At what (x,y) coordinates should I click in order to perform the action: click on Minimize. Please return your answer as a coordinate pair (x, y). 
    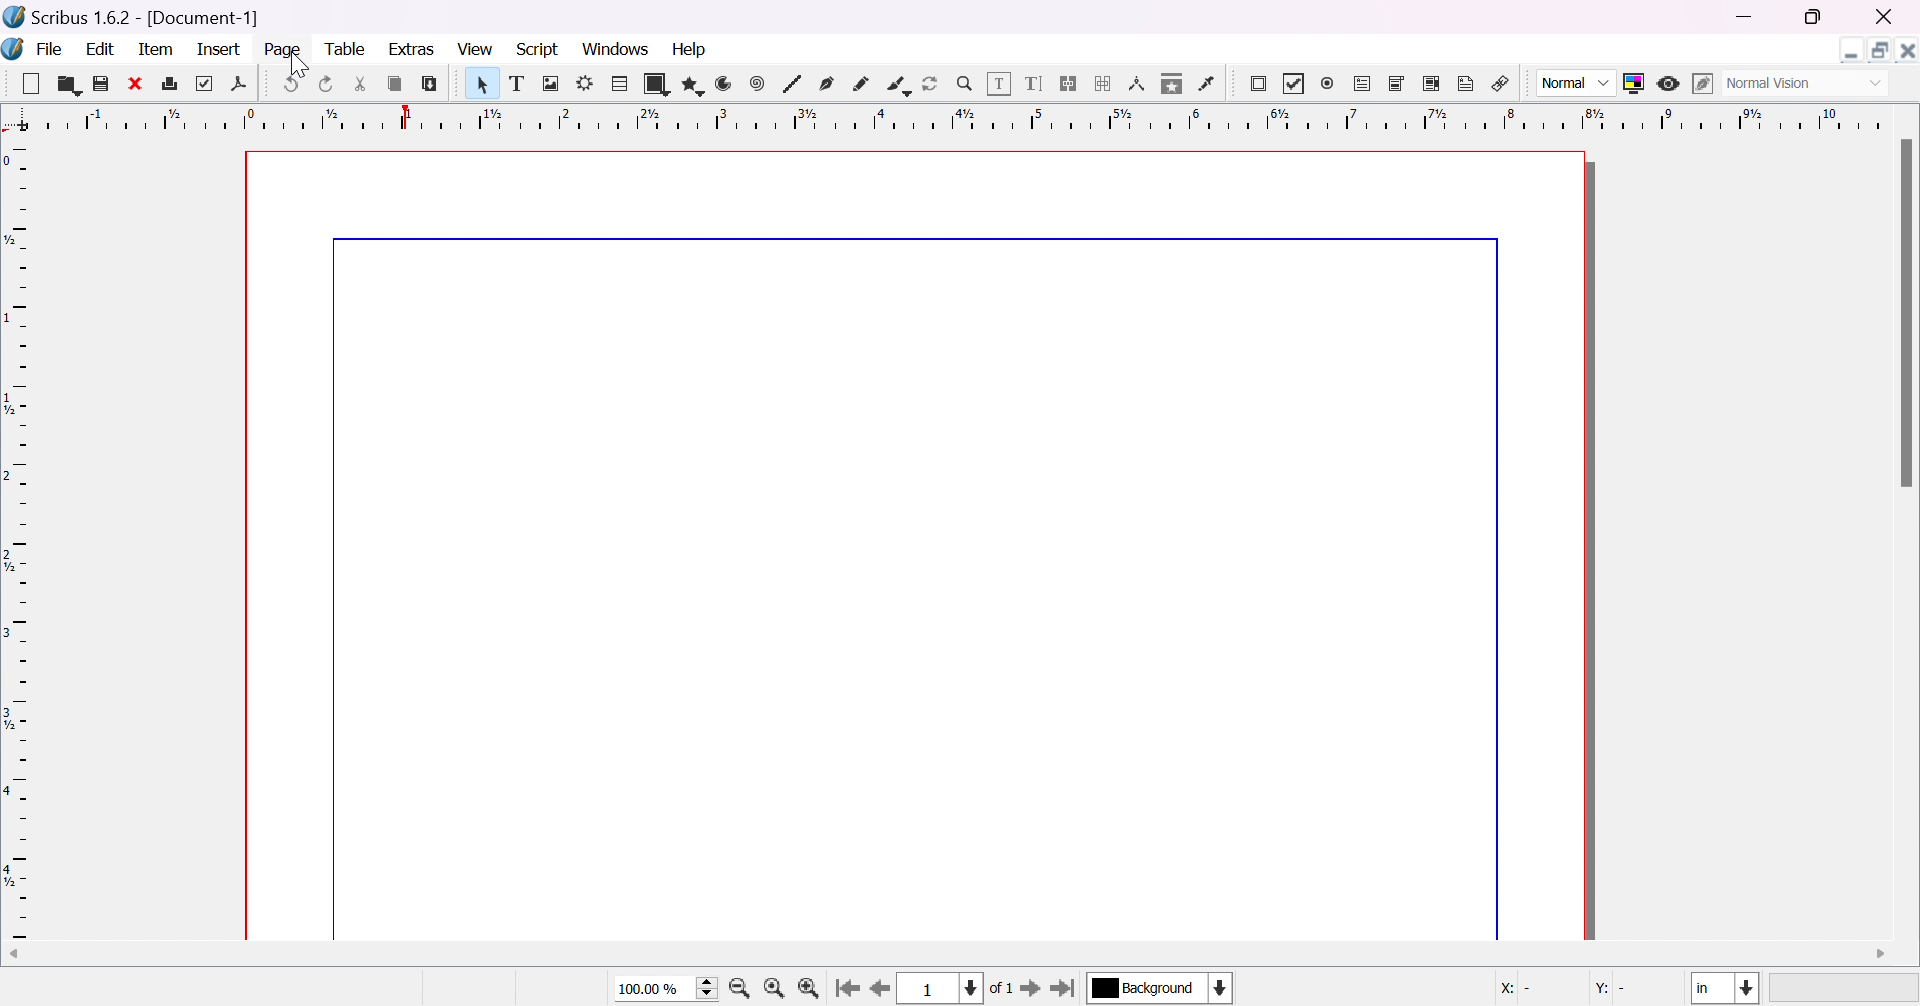
    Looking at the image, I should click on (1851, 49).